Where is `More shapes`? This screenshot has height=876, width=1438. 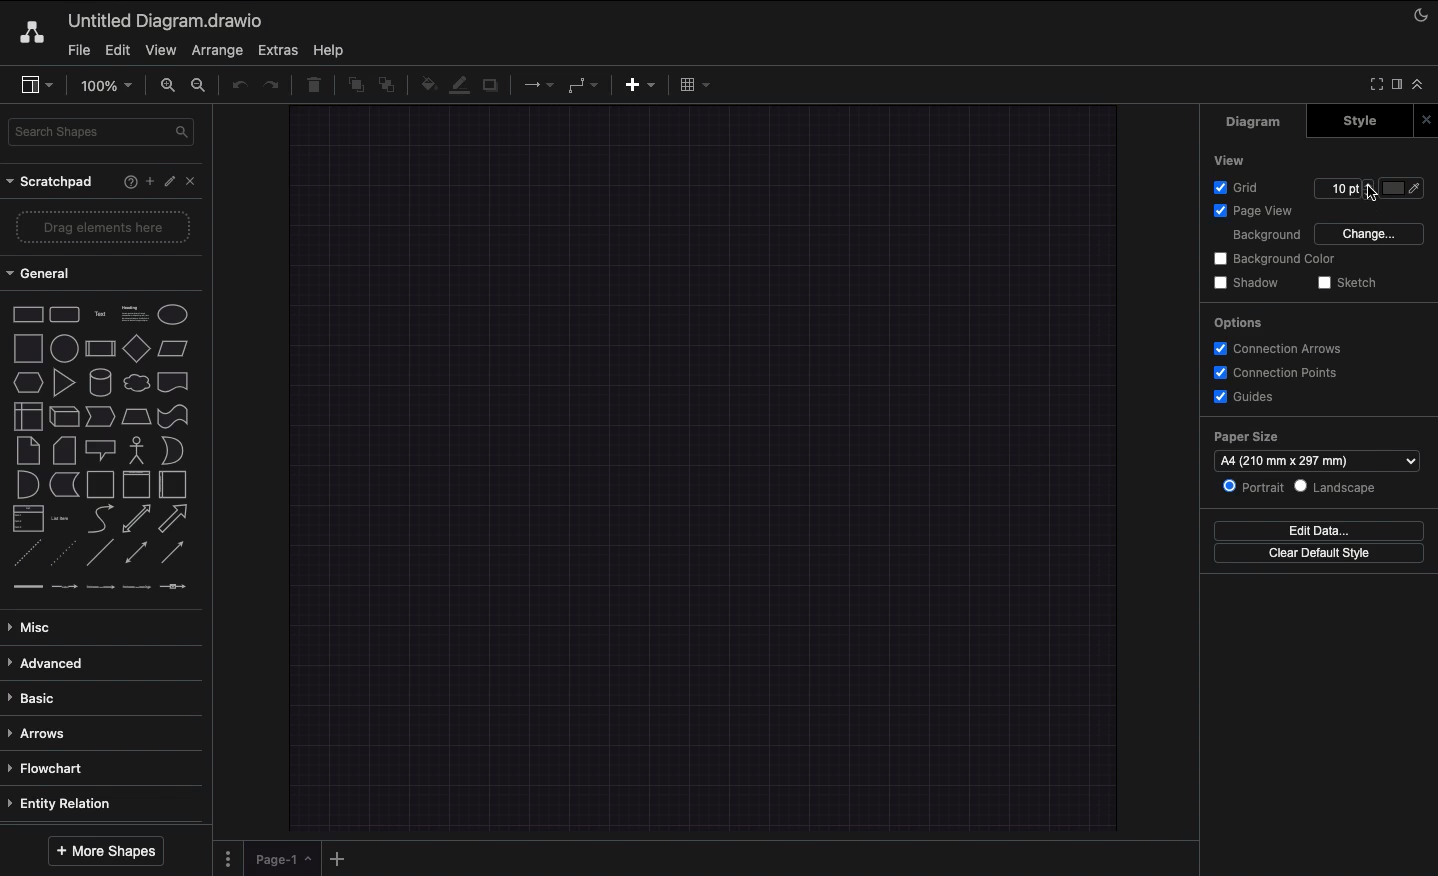 More shapes is located at coordinates (105, 852).